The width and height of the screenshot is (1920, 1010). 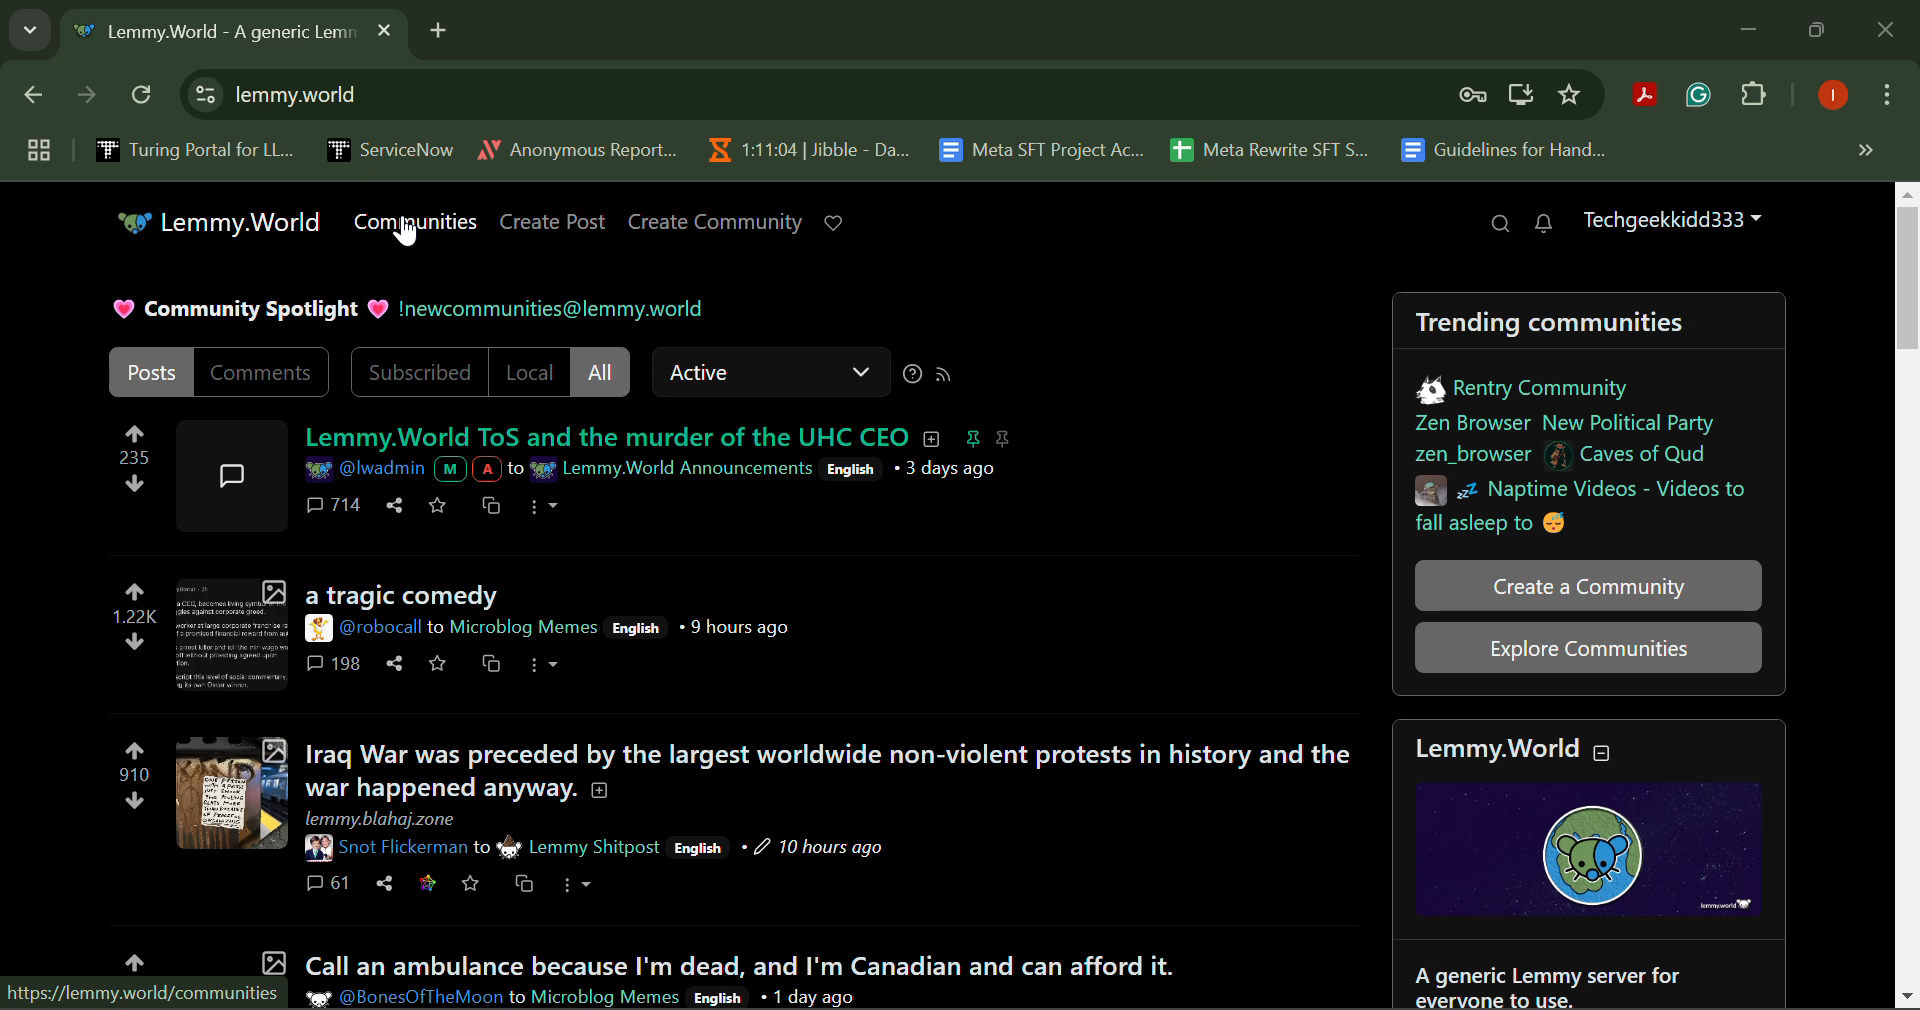 What do you see at coordinates (438, 27) in the screenshot?
I see `Add Tab` at bounding box center [438, 27].